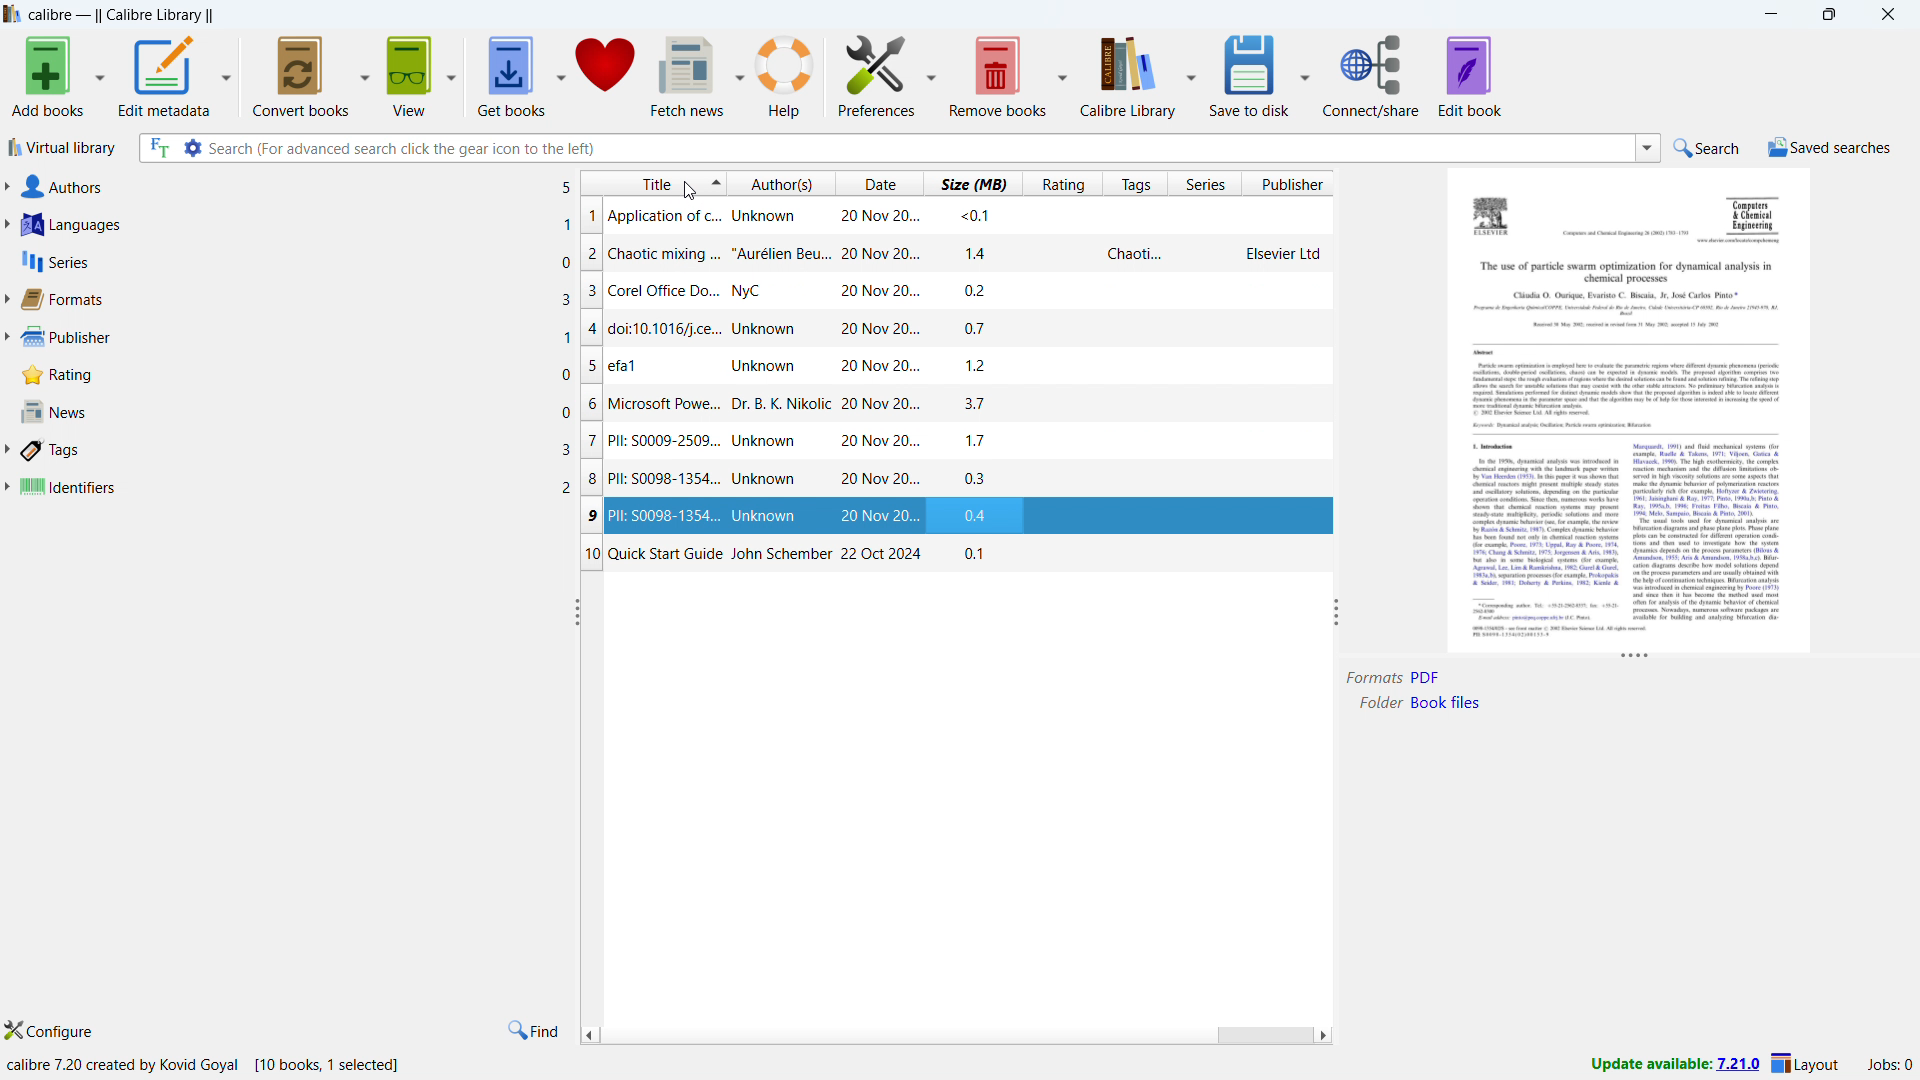 The image size is (1920, 1080). Describe the element at coordinates (298, 77) in the screenshot. I see `convert books` at that location.